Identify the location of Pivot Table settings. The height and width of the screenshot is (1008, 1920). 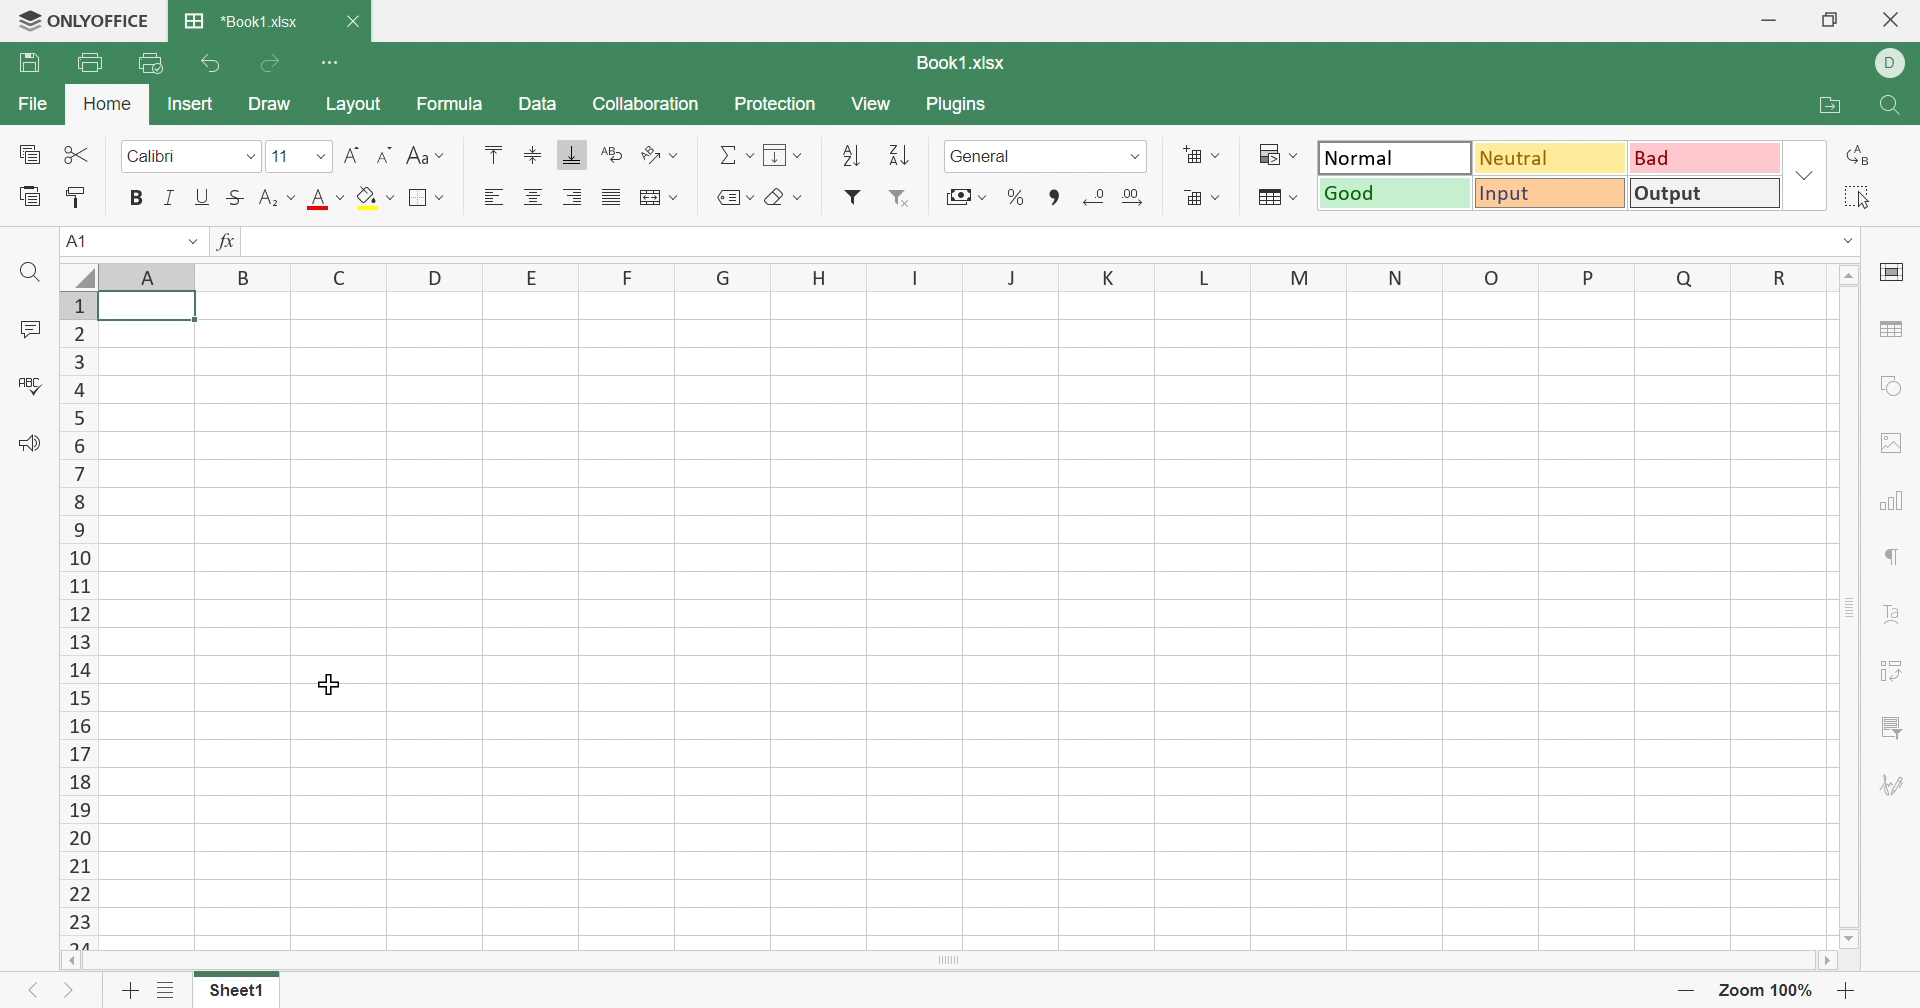
(1895, 671).